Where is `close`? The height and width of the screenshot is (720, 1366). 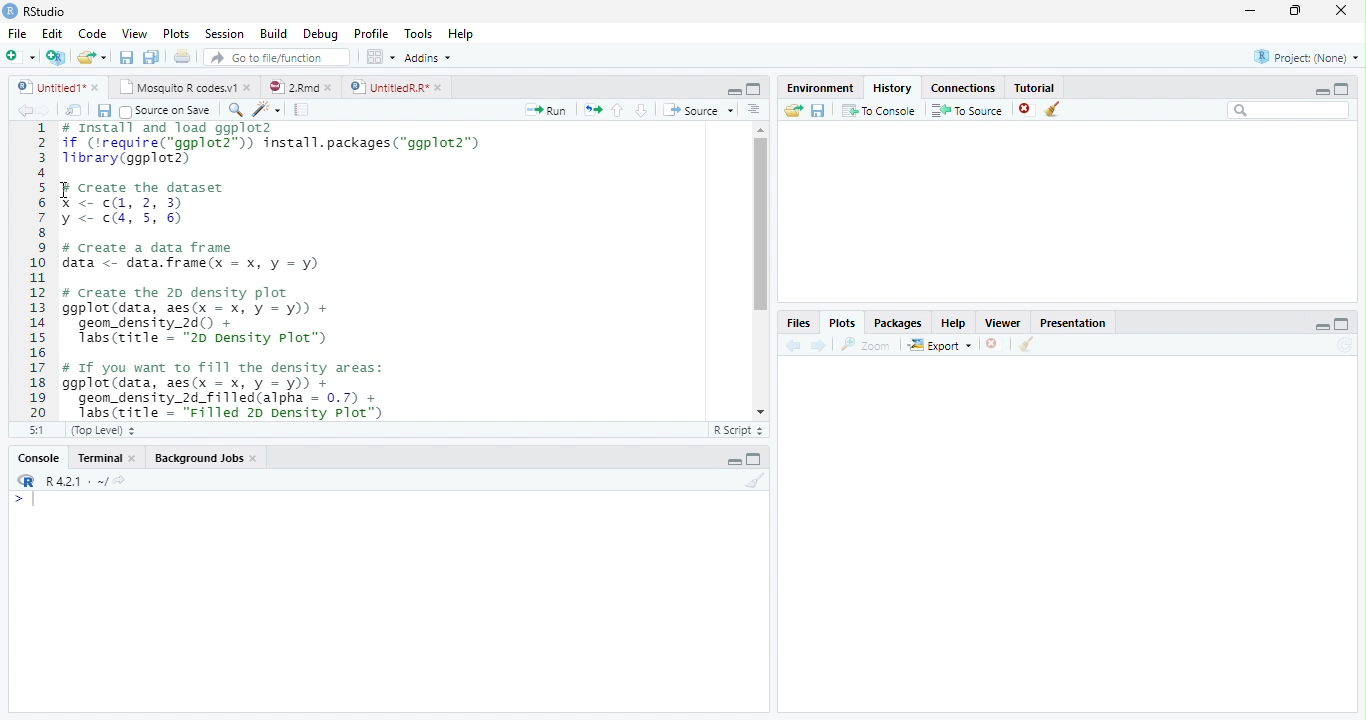
close is located at coordinates (1342, 10).